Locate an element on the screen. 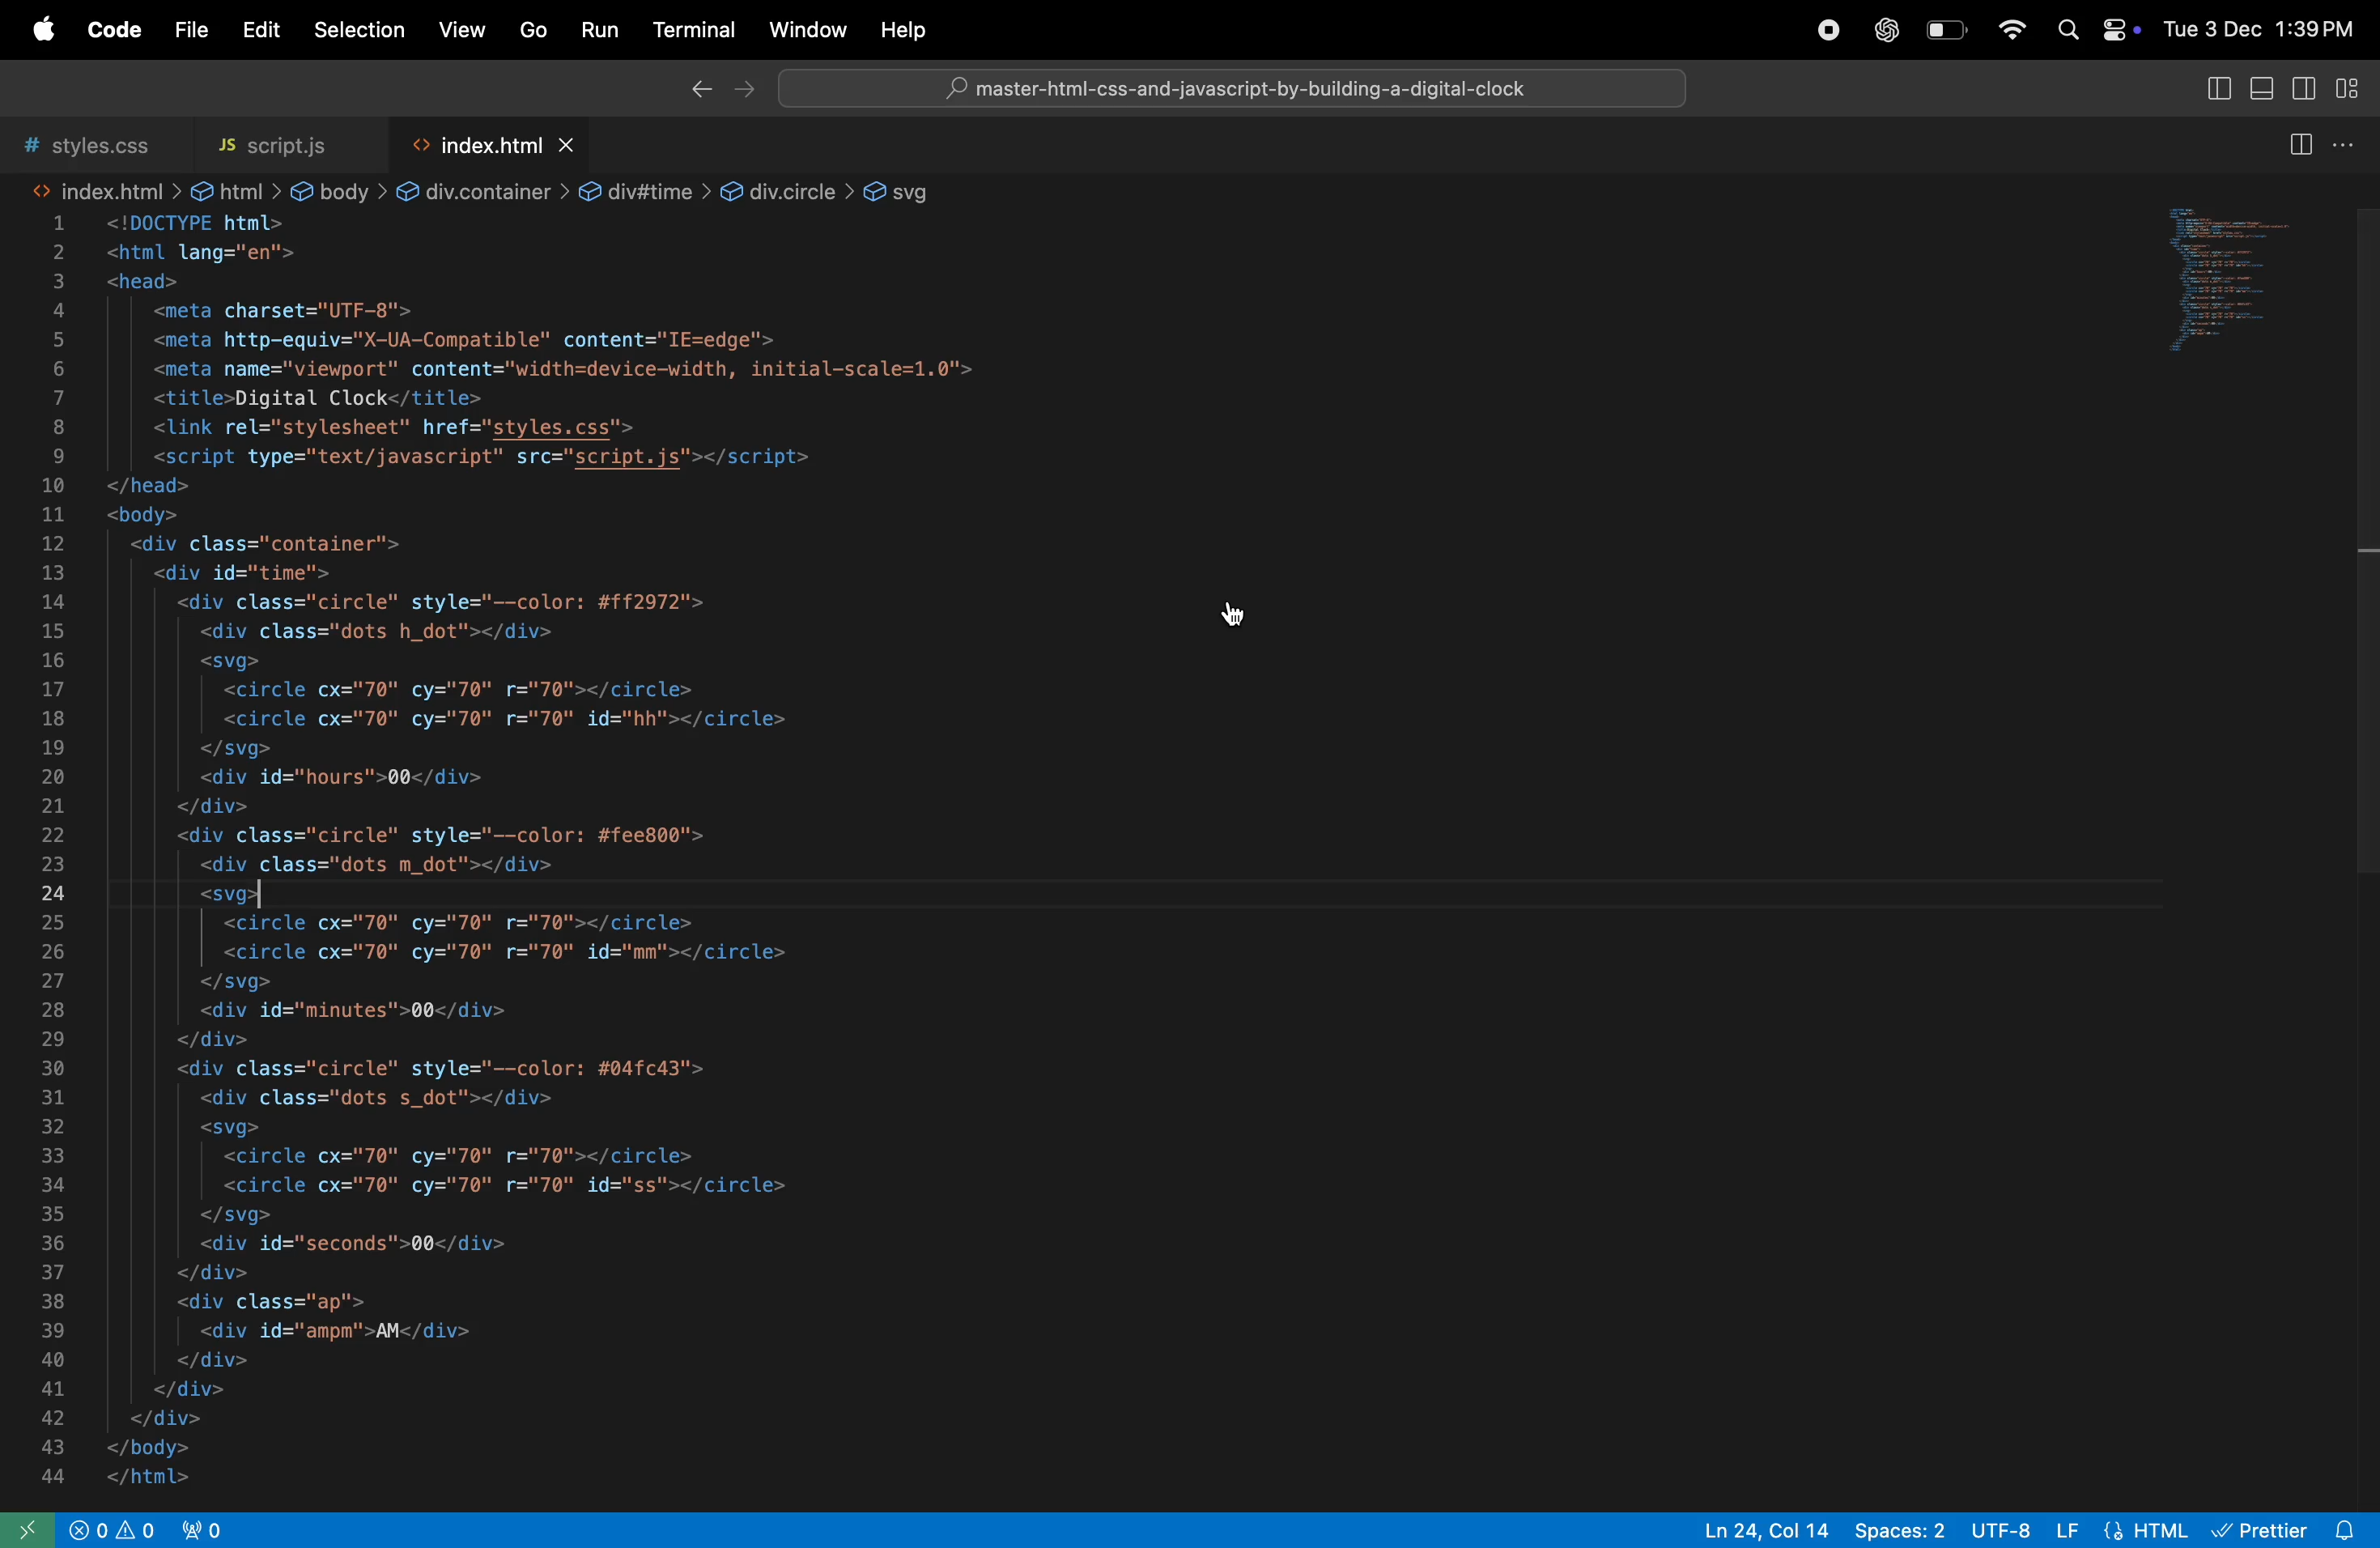 This screenshot has height=1548, width=2380. chatgpt is located at coordinates (1882, 30).